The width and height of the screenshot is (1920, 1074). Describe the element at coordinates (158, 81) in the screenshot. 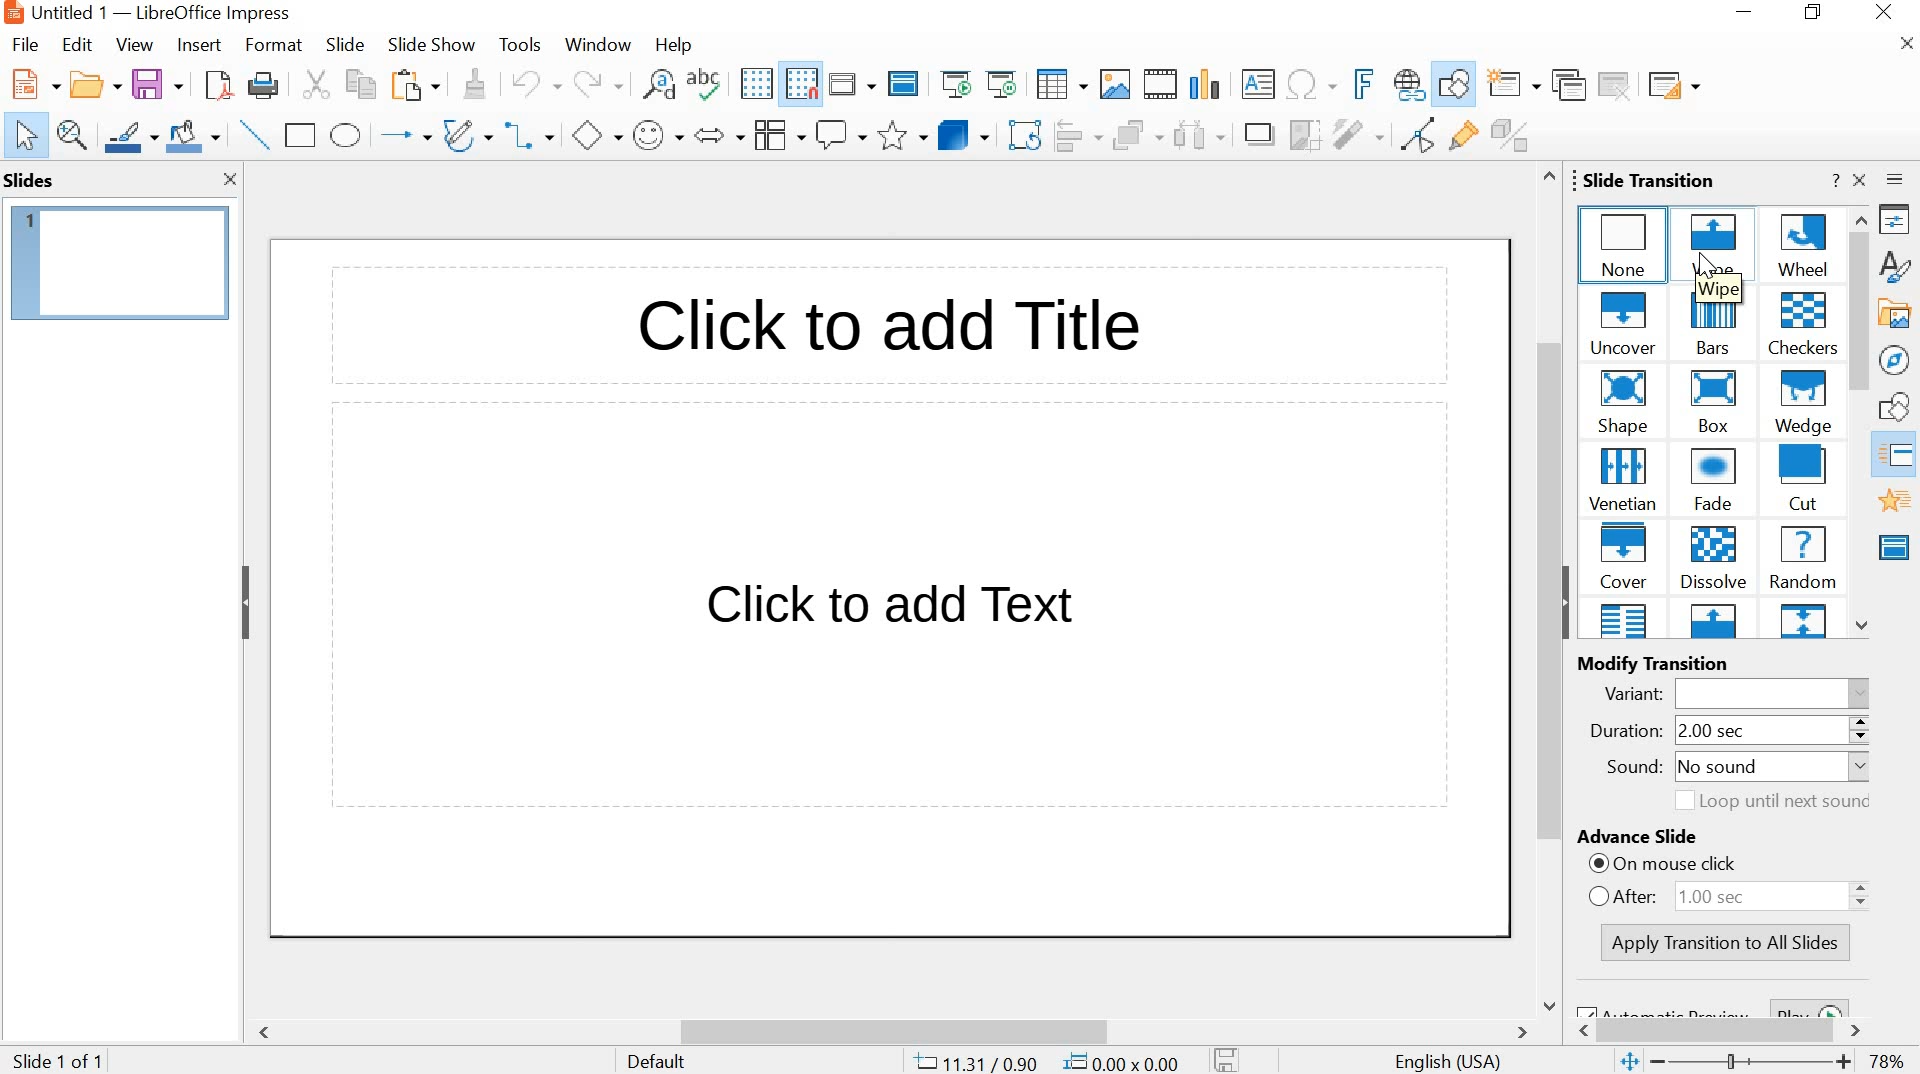

I see `SAVE` at that location.